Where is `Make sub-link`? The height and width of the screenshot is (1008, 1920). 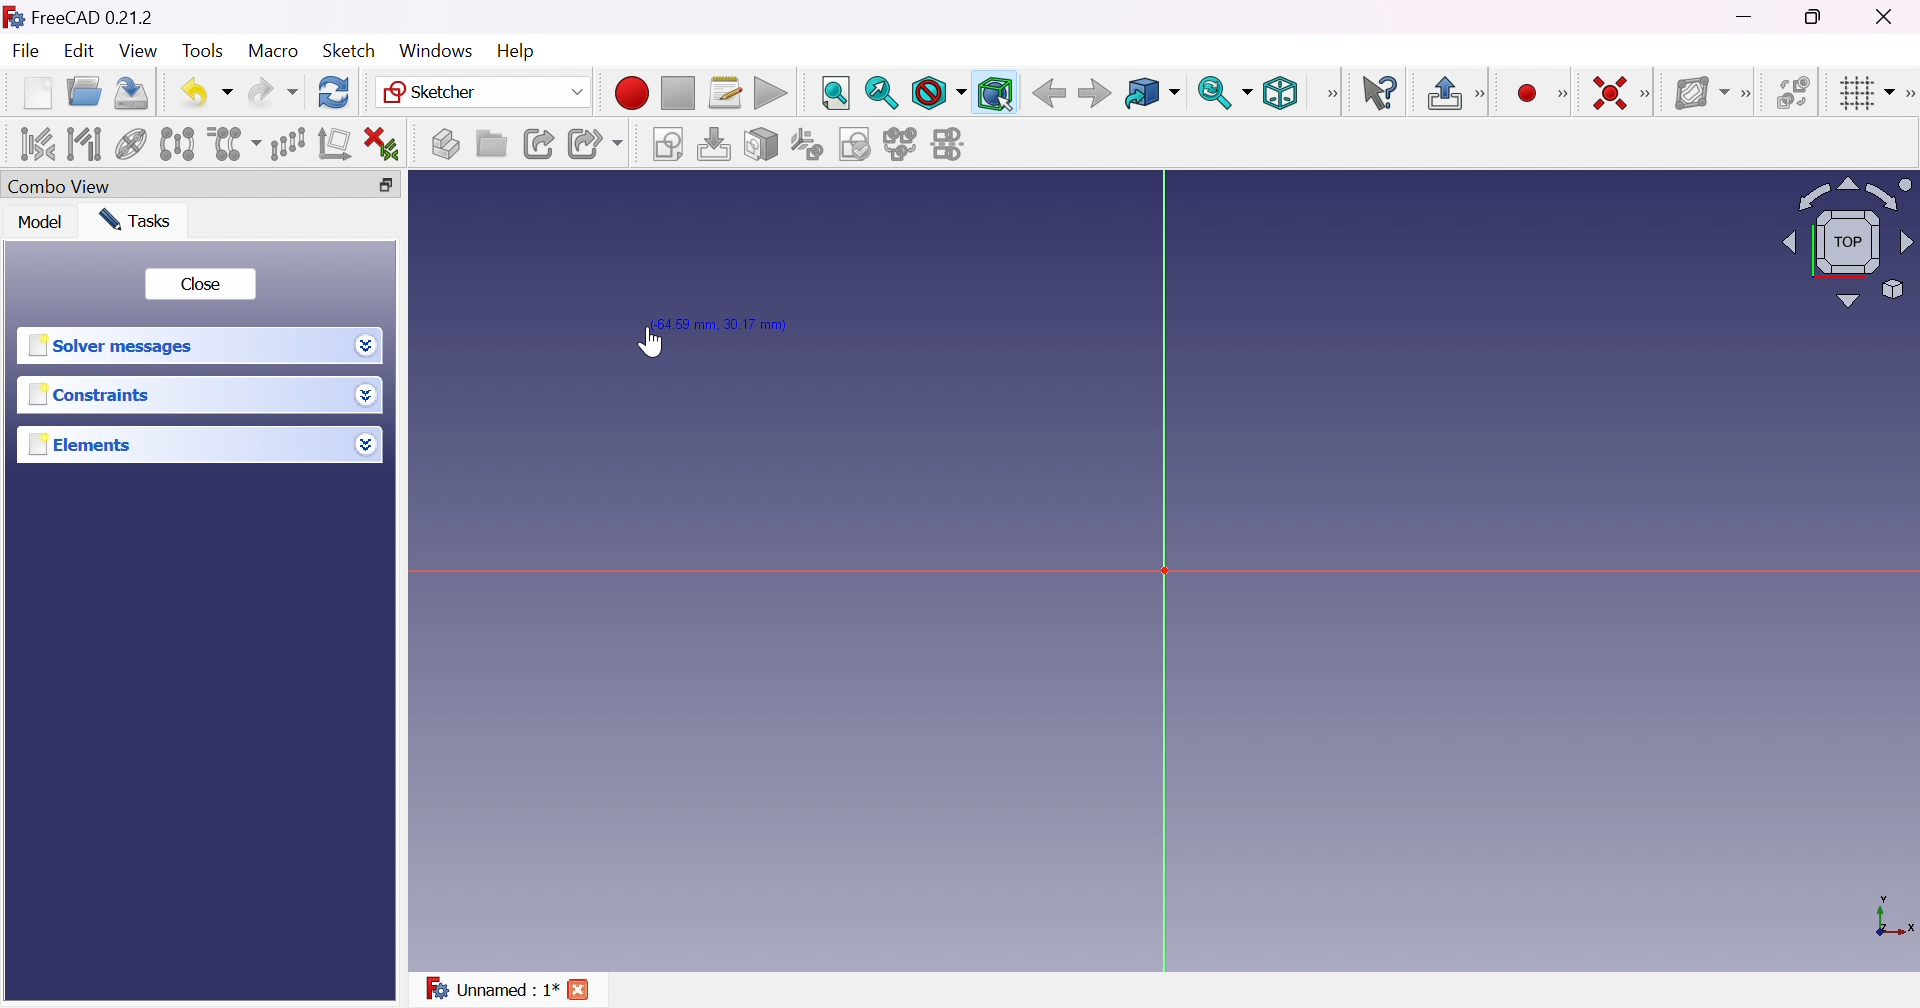 Make sub-link is located at coordinates (595, 144).